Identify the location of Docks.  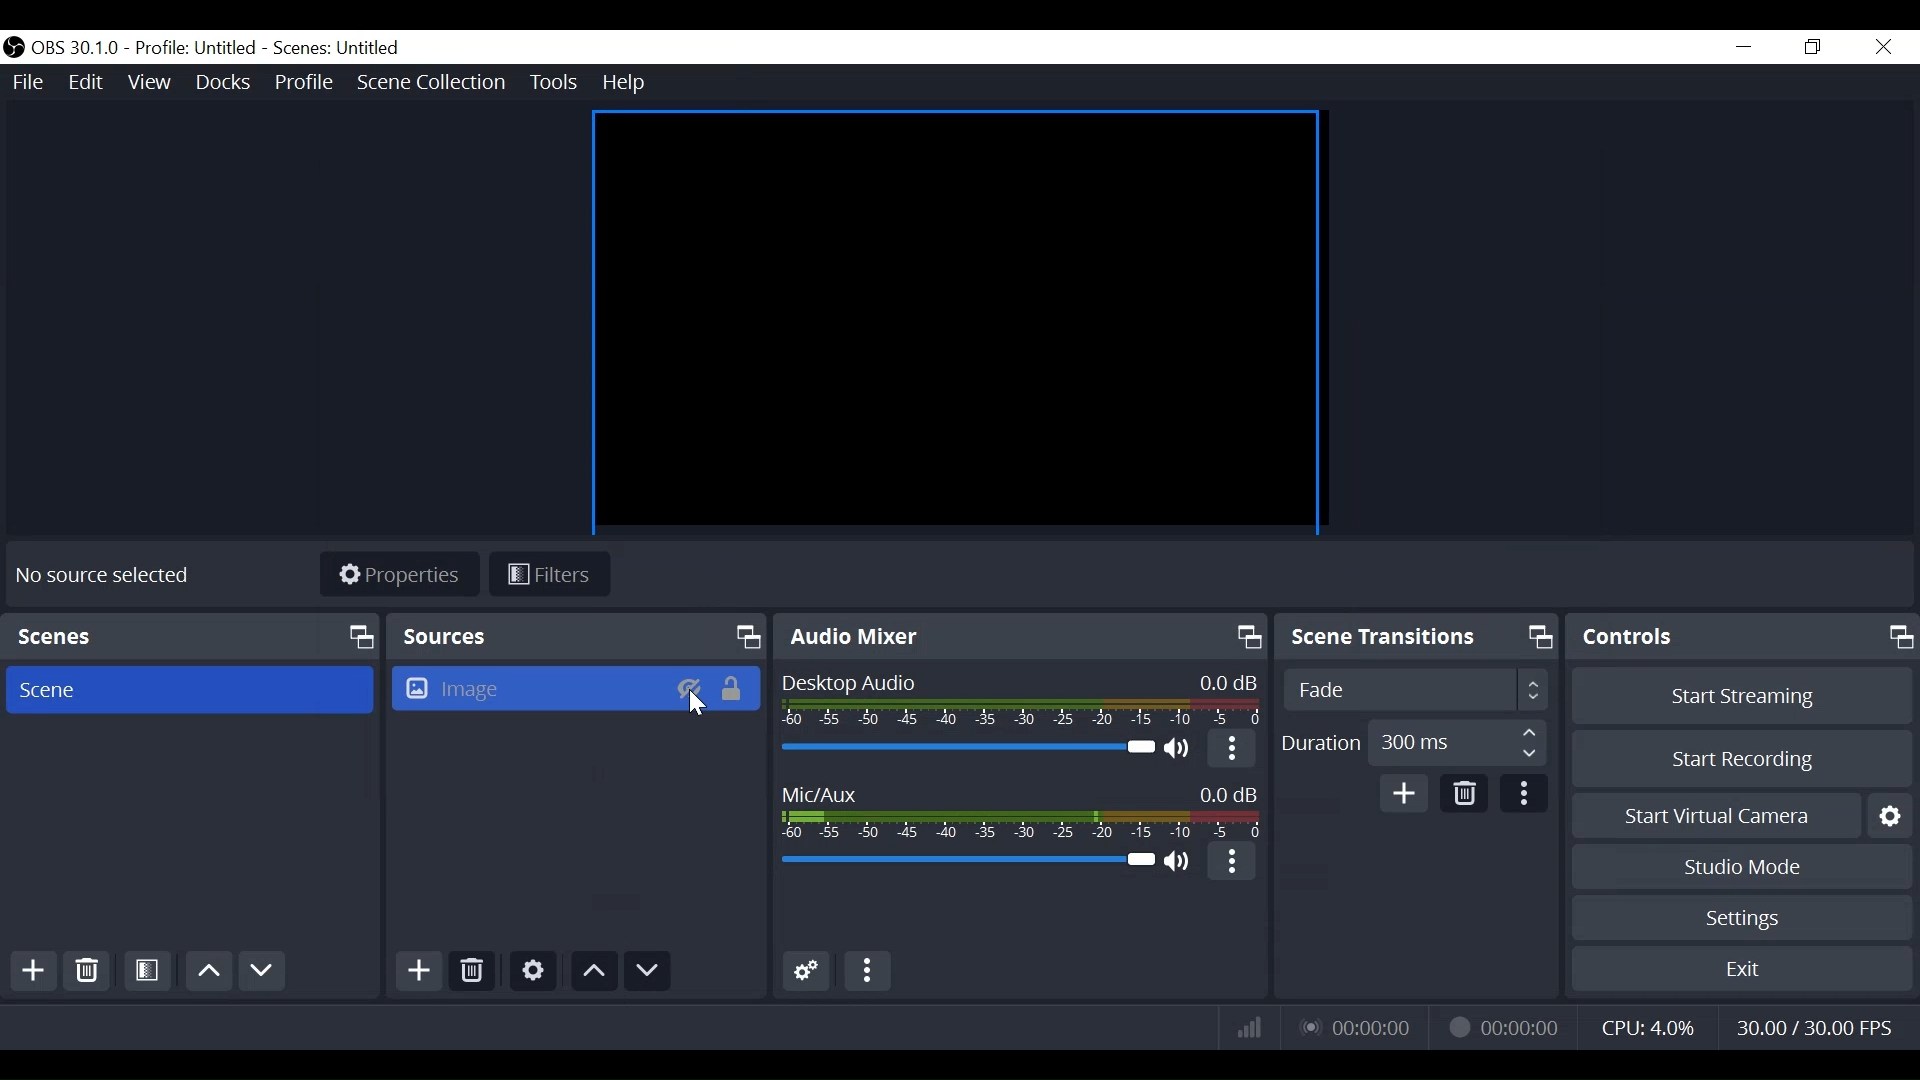
(224, 80).